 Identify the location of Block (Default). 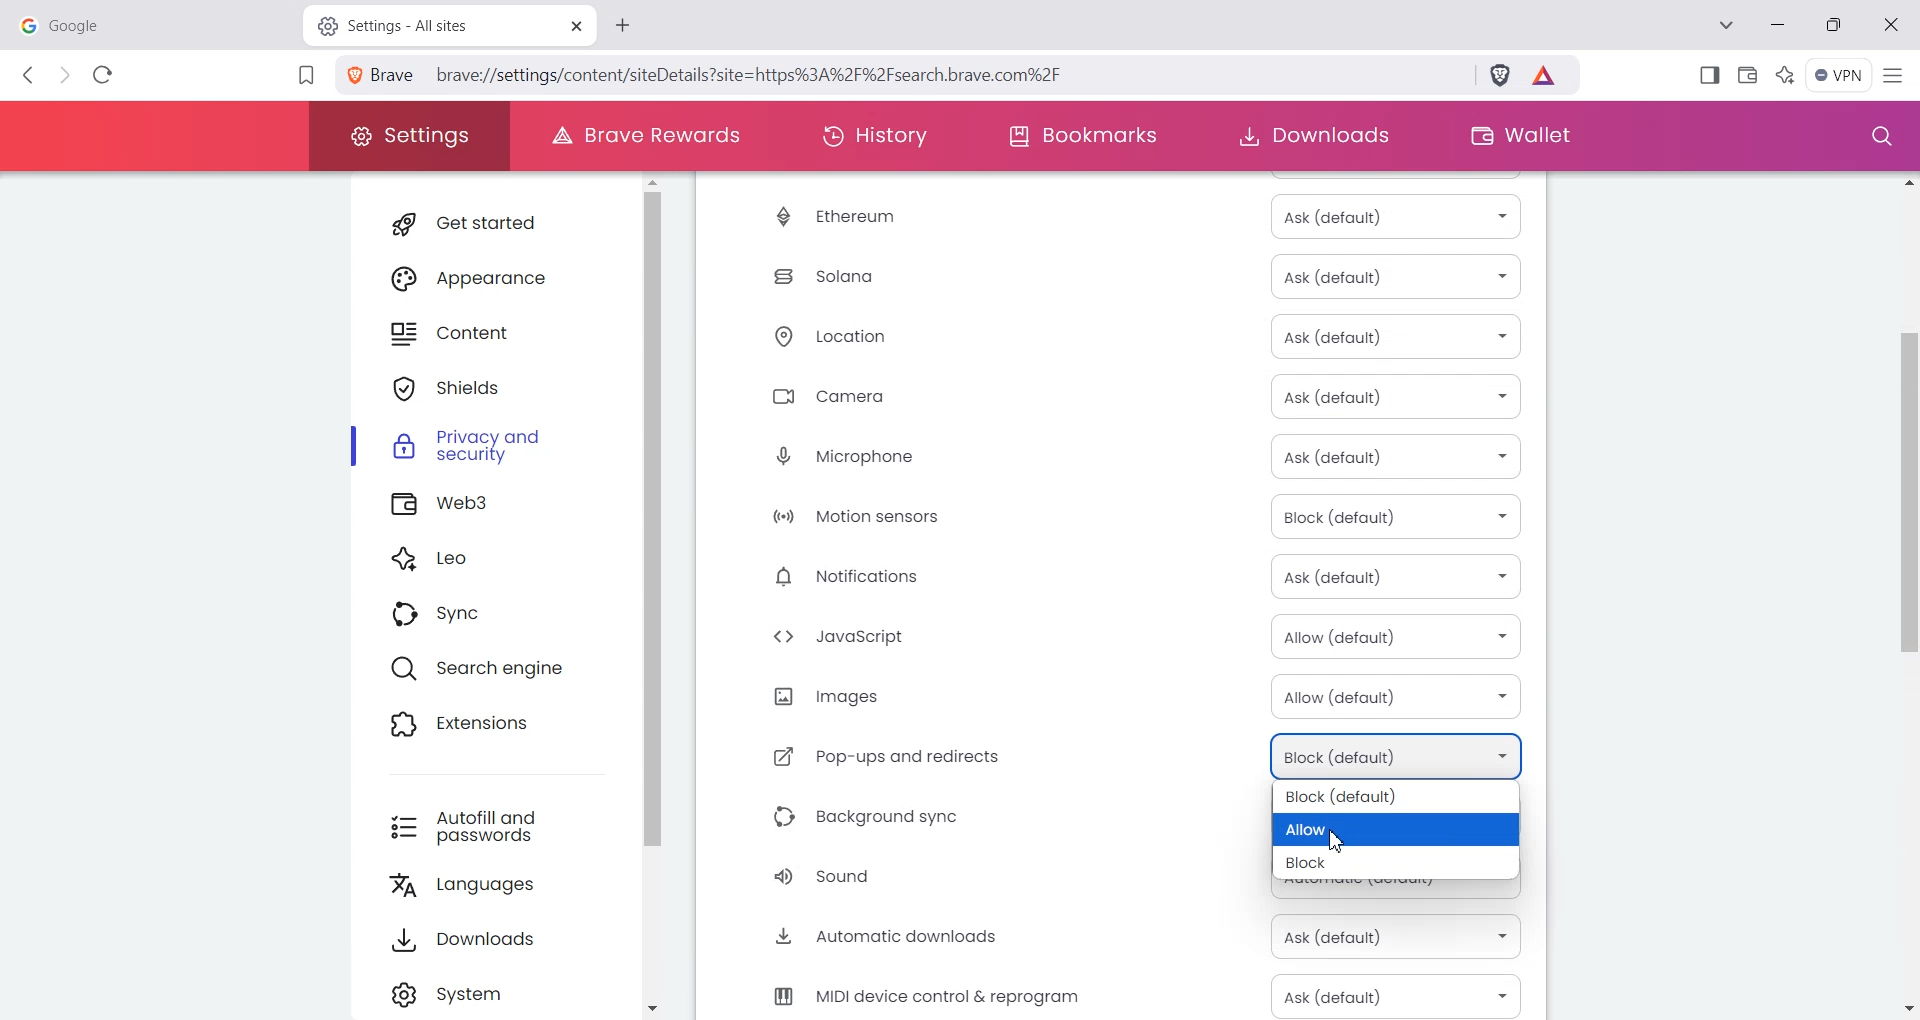
(1396, 795).